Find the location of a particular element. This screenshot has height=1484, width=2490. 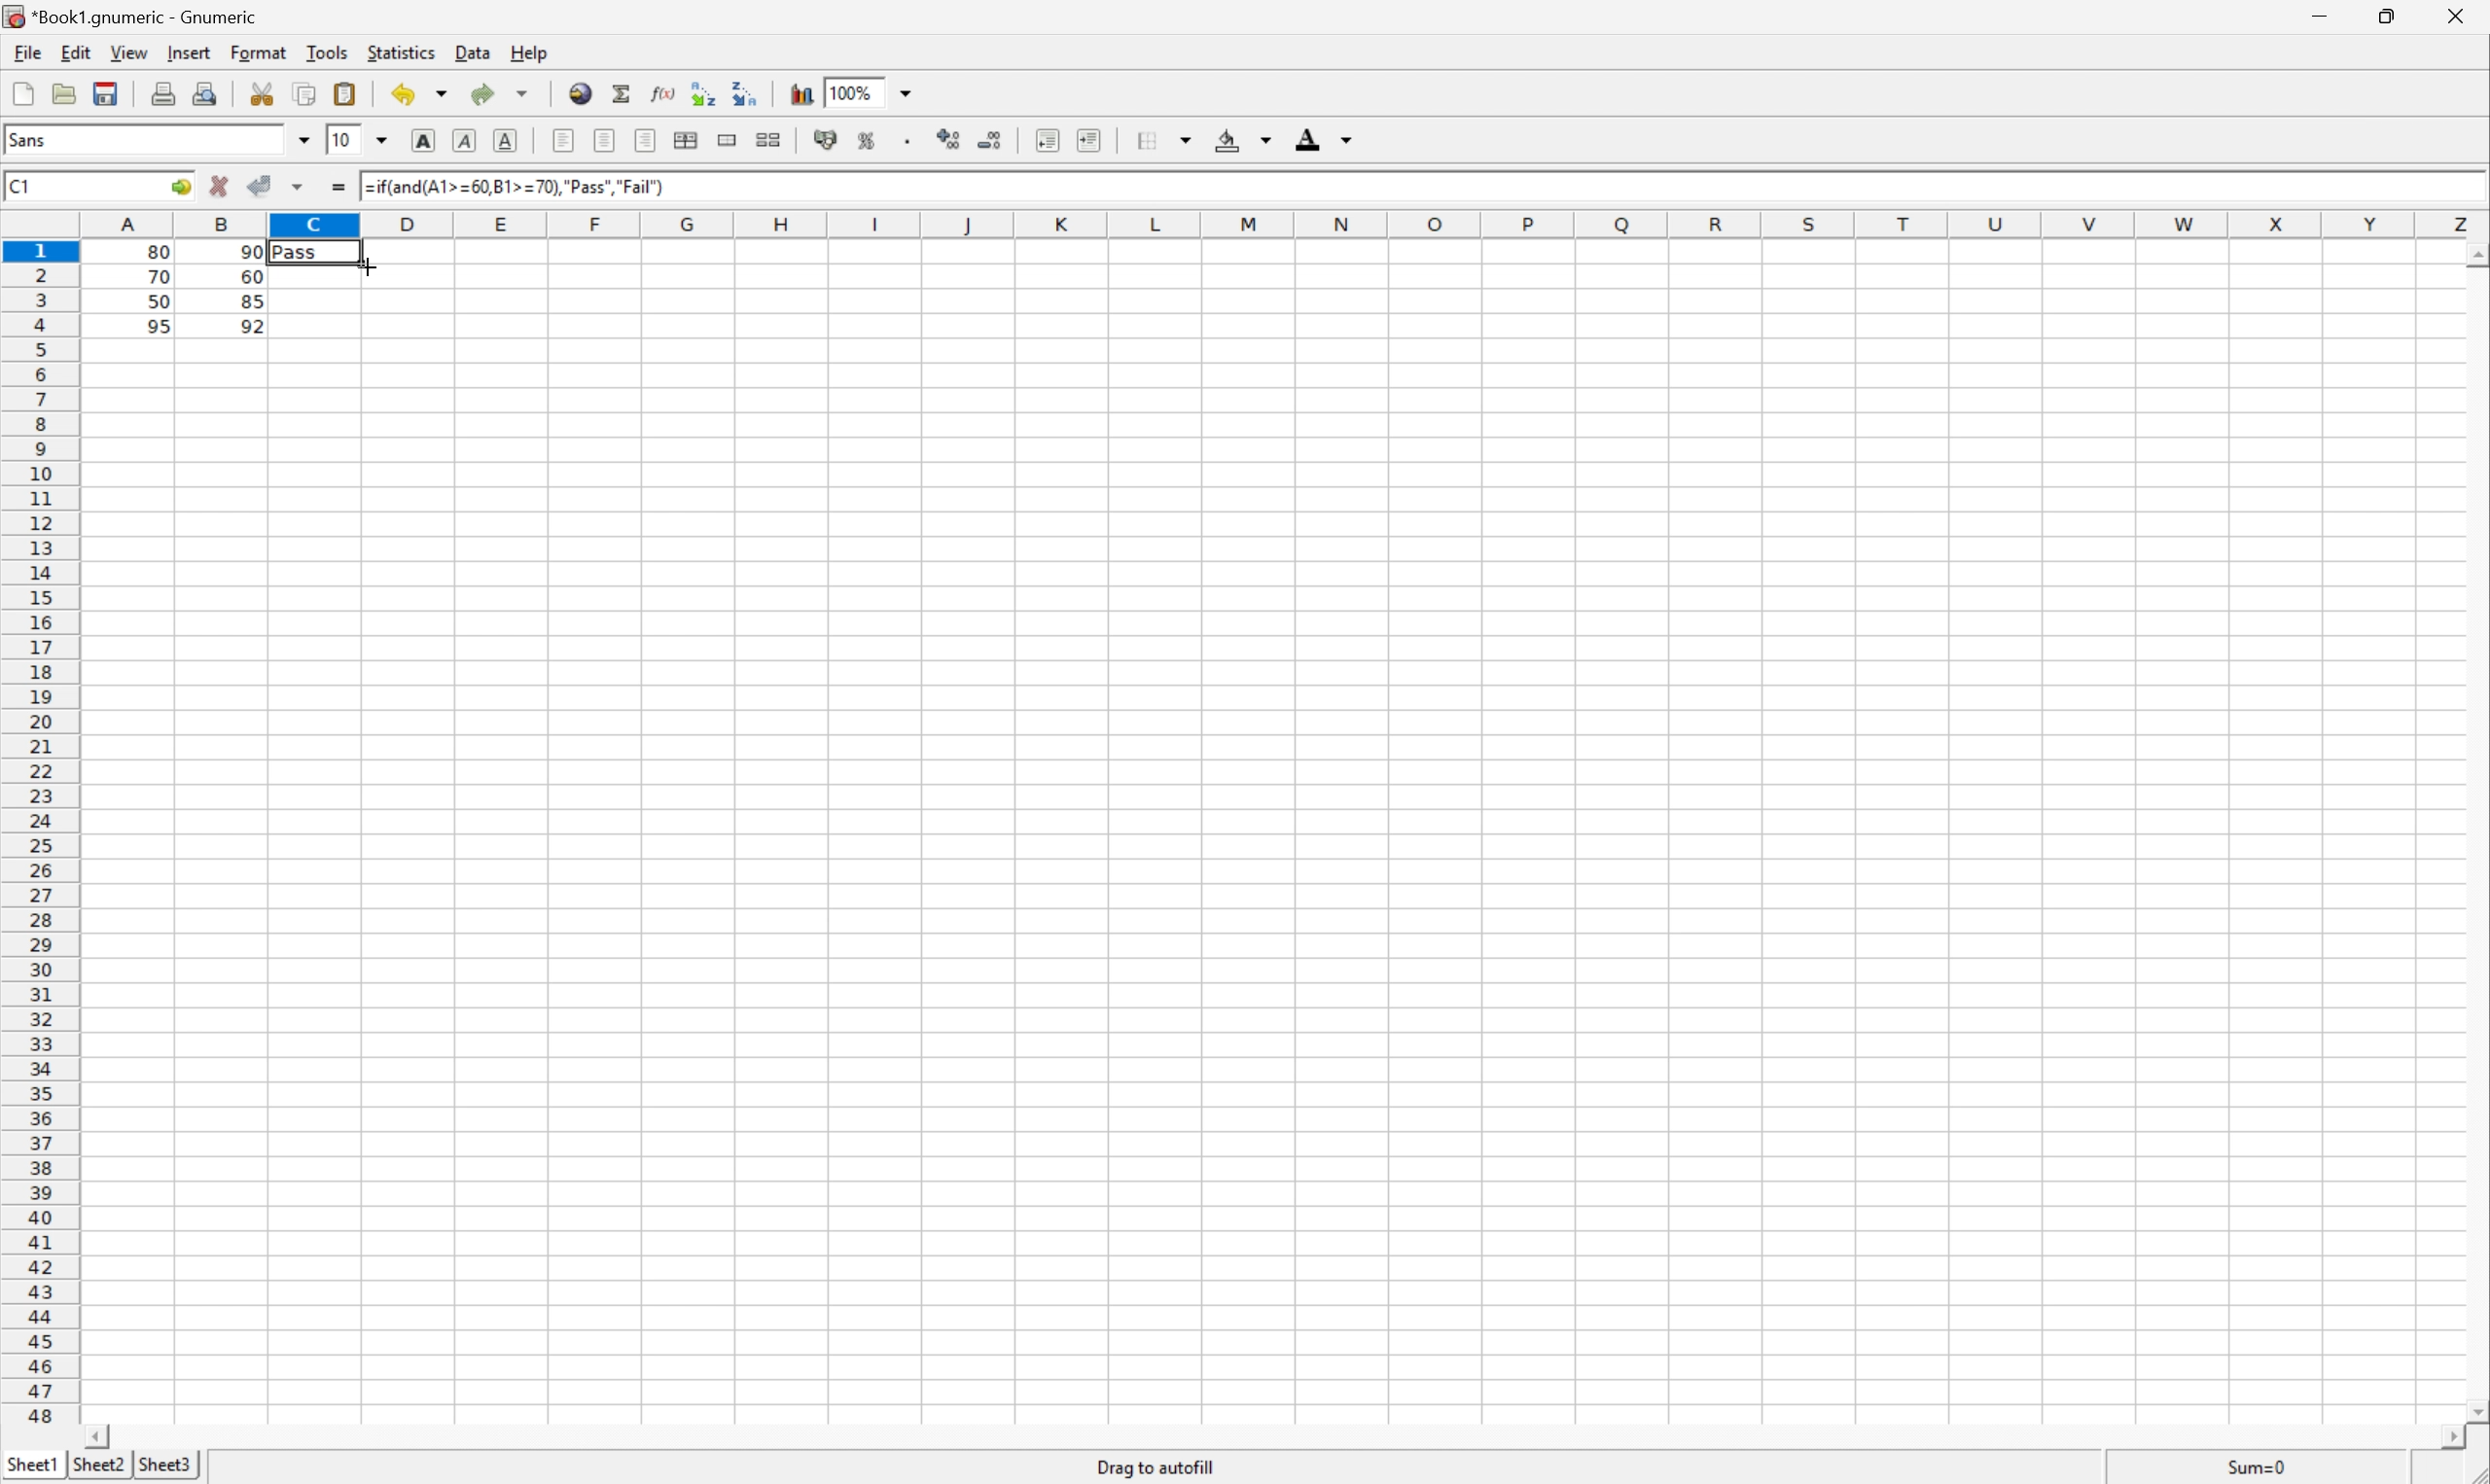

Save the current file is located at coordinates (104, 91).